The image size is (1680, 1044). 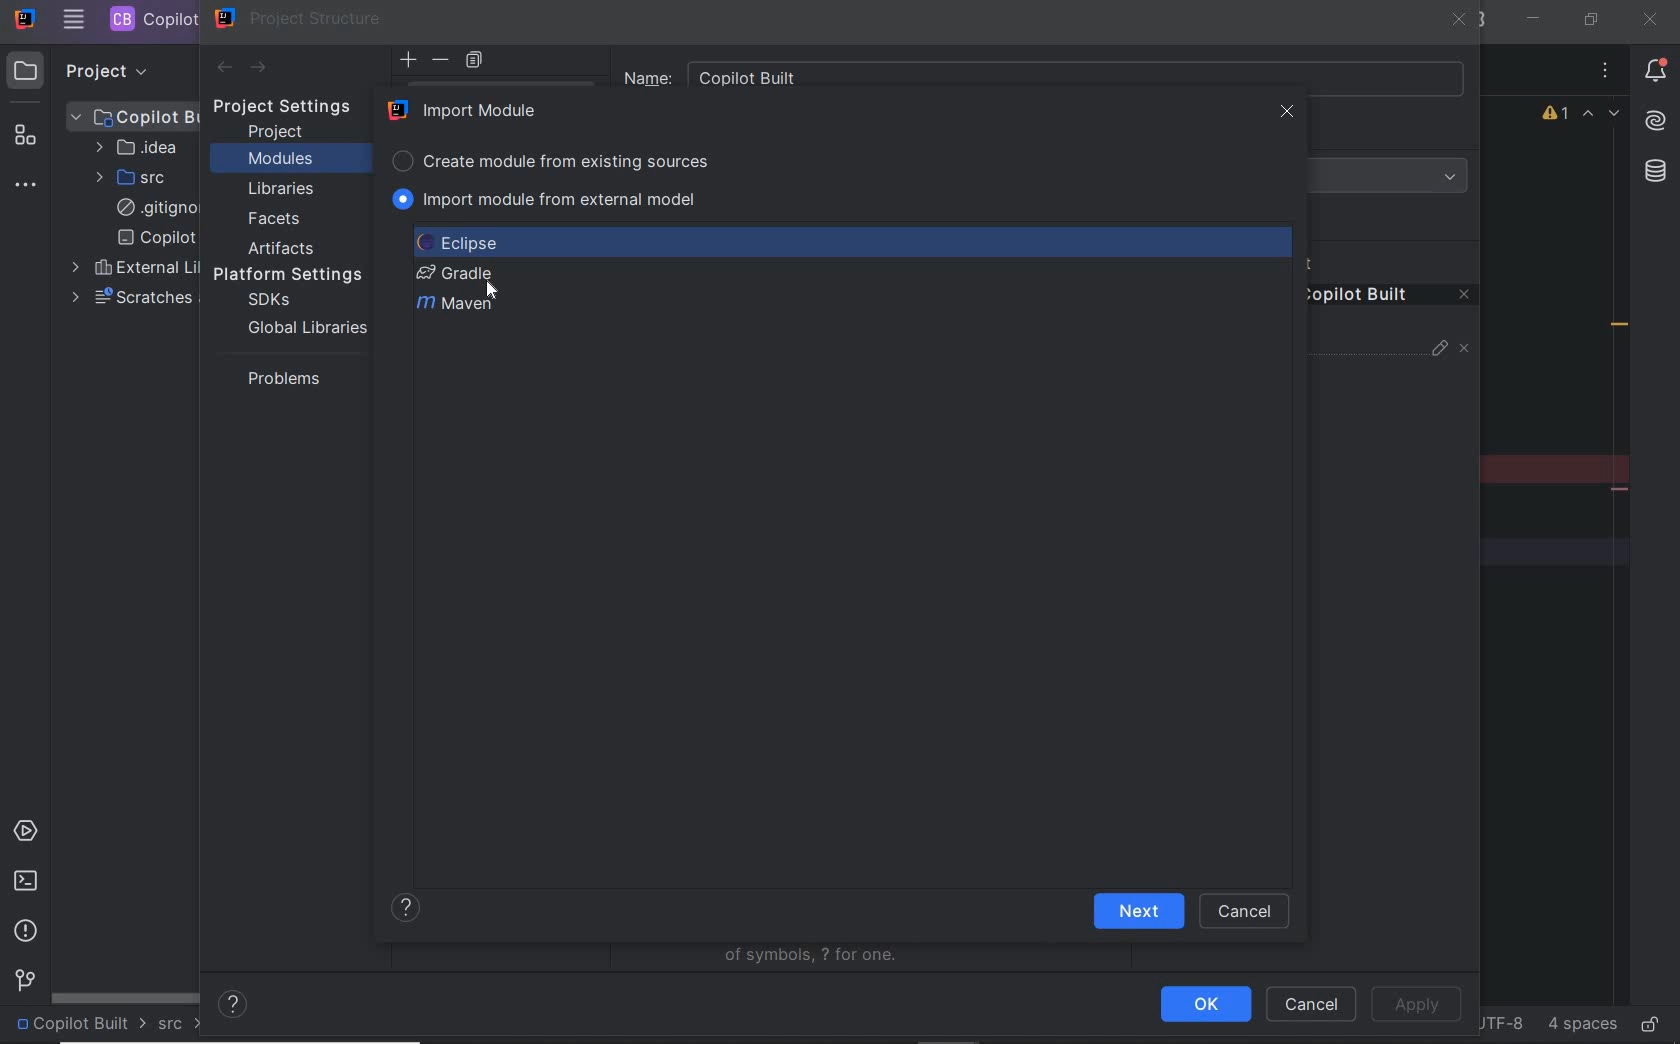 I want to click on show help contents, so click(x=408, y=910).